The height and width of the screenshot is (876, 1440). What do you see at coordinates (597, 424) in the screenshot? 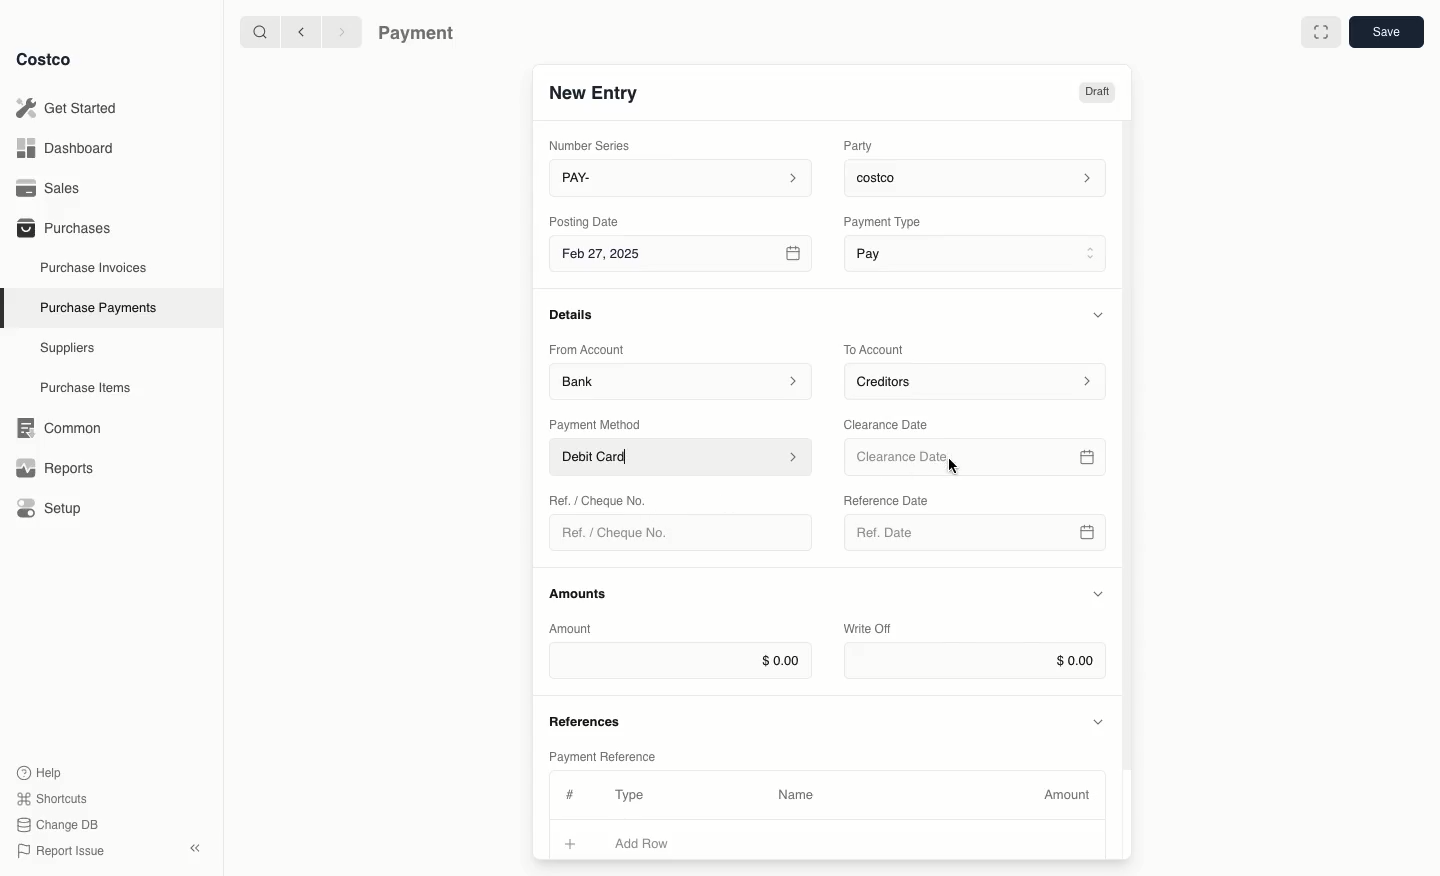
I see `Payment Method` at bounding box center [597, 424].